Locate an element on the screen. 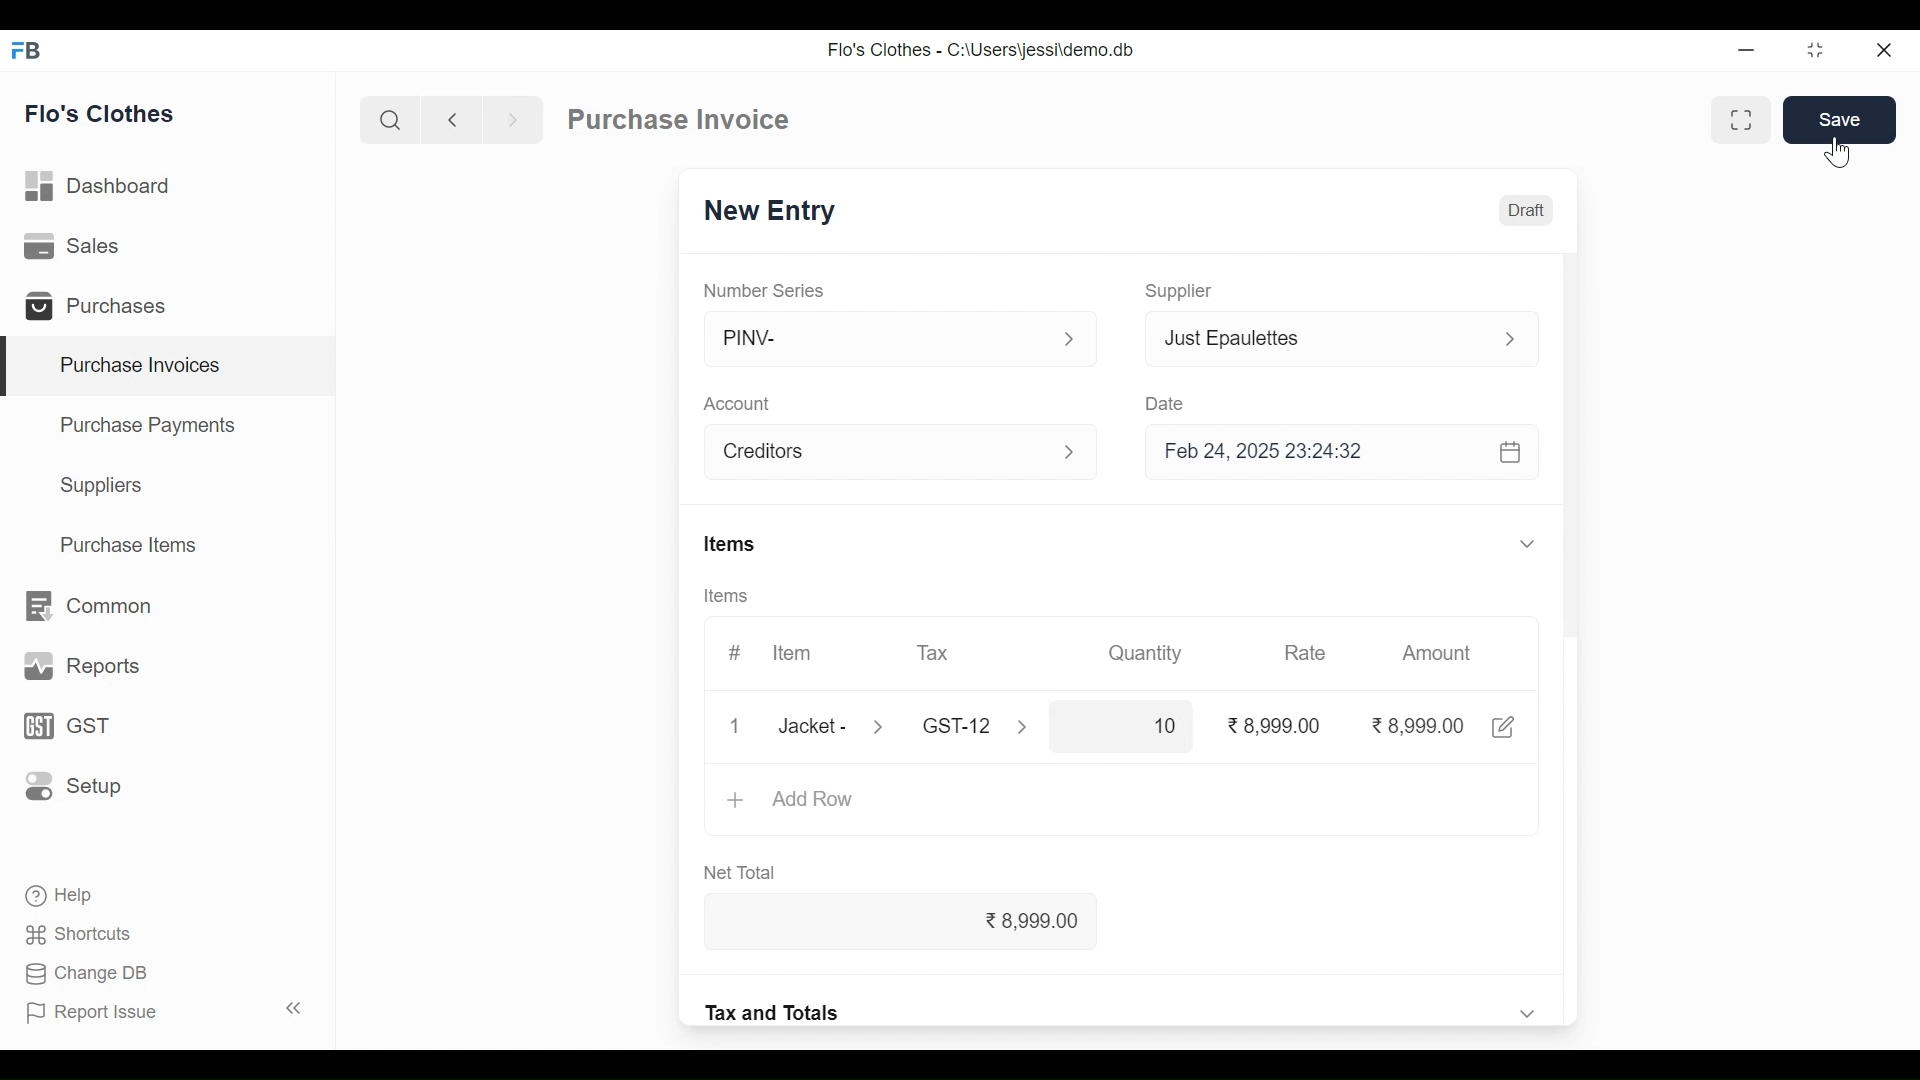 This screenshot has height=1080, width=1920. Reports is located at coordinates (78, 664).